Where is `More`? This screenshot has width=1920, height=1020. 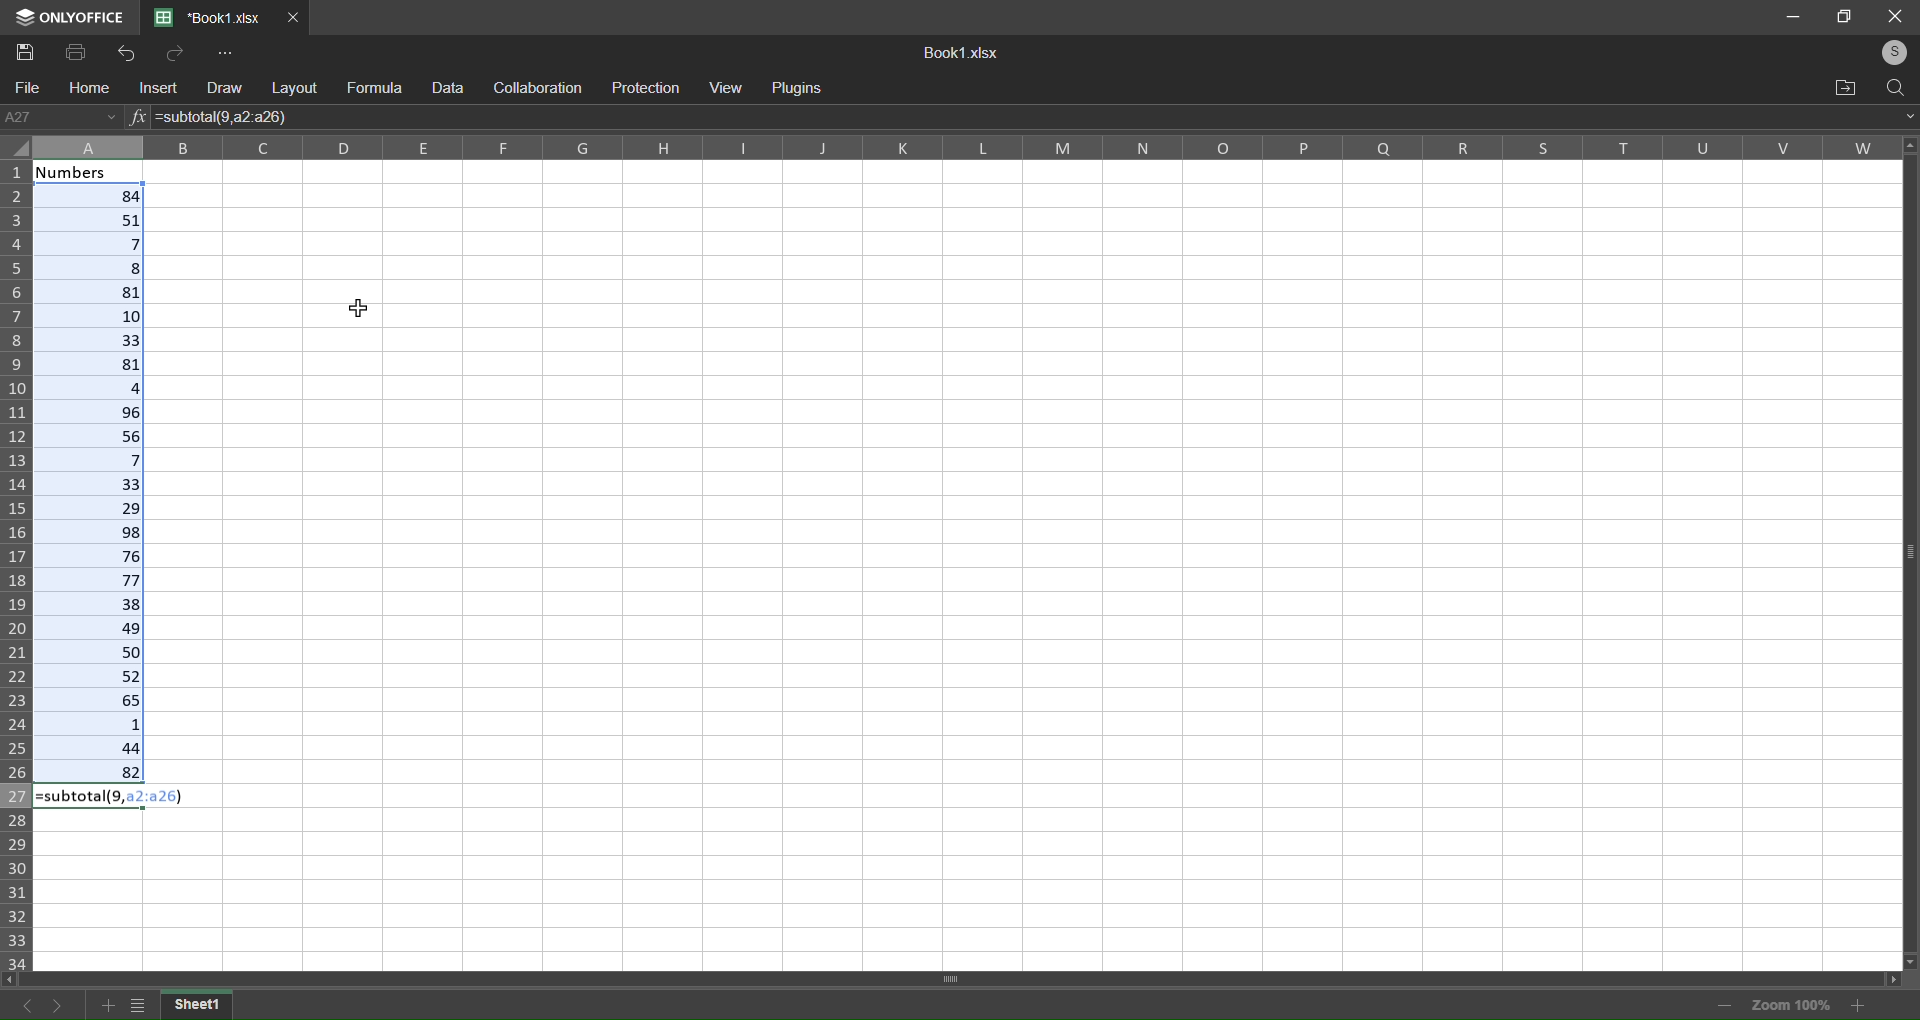 More is located at coordinates (229, 54).